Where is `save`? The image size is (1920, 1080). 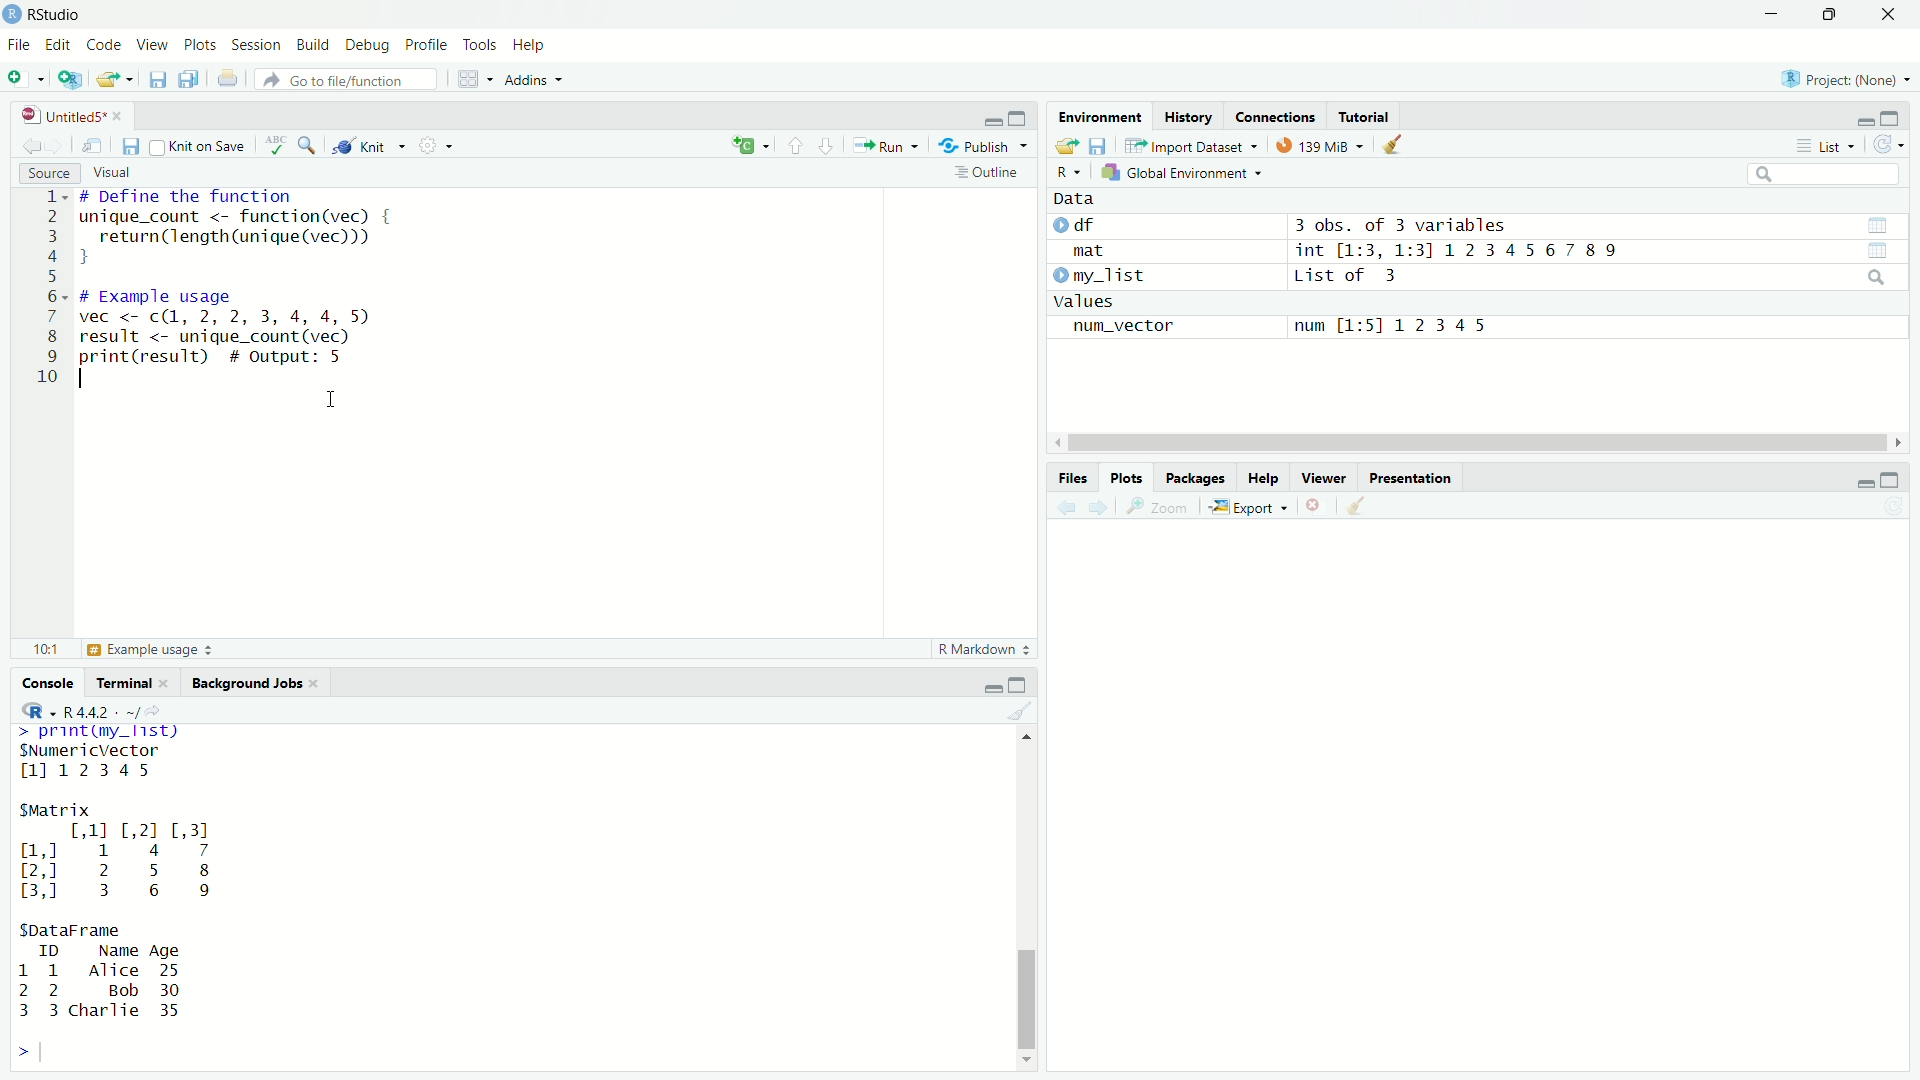 save is located at coordinates (130, 147).